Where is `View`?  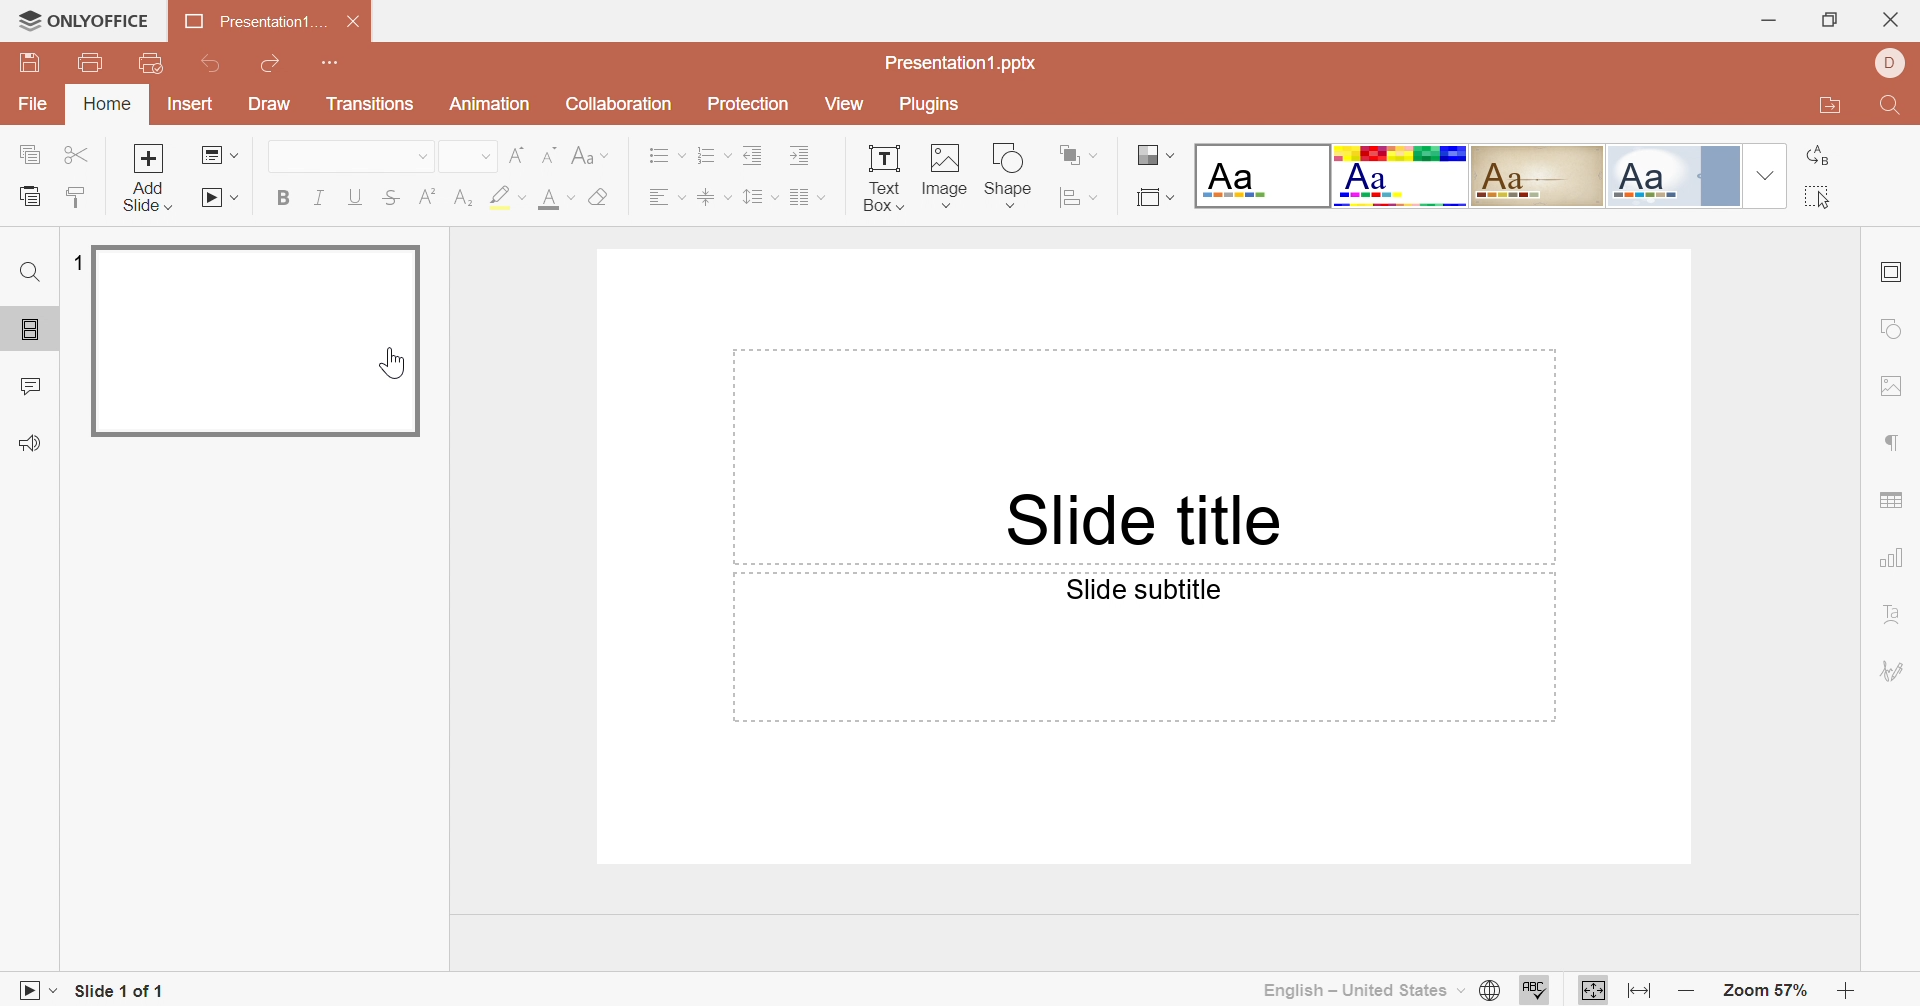 View is located at coordinates (846, 104).